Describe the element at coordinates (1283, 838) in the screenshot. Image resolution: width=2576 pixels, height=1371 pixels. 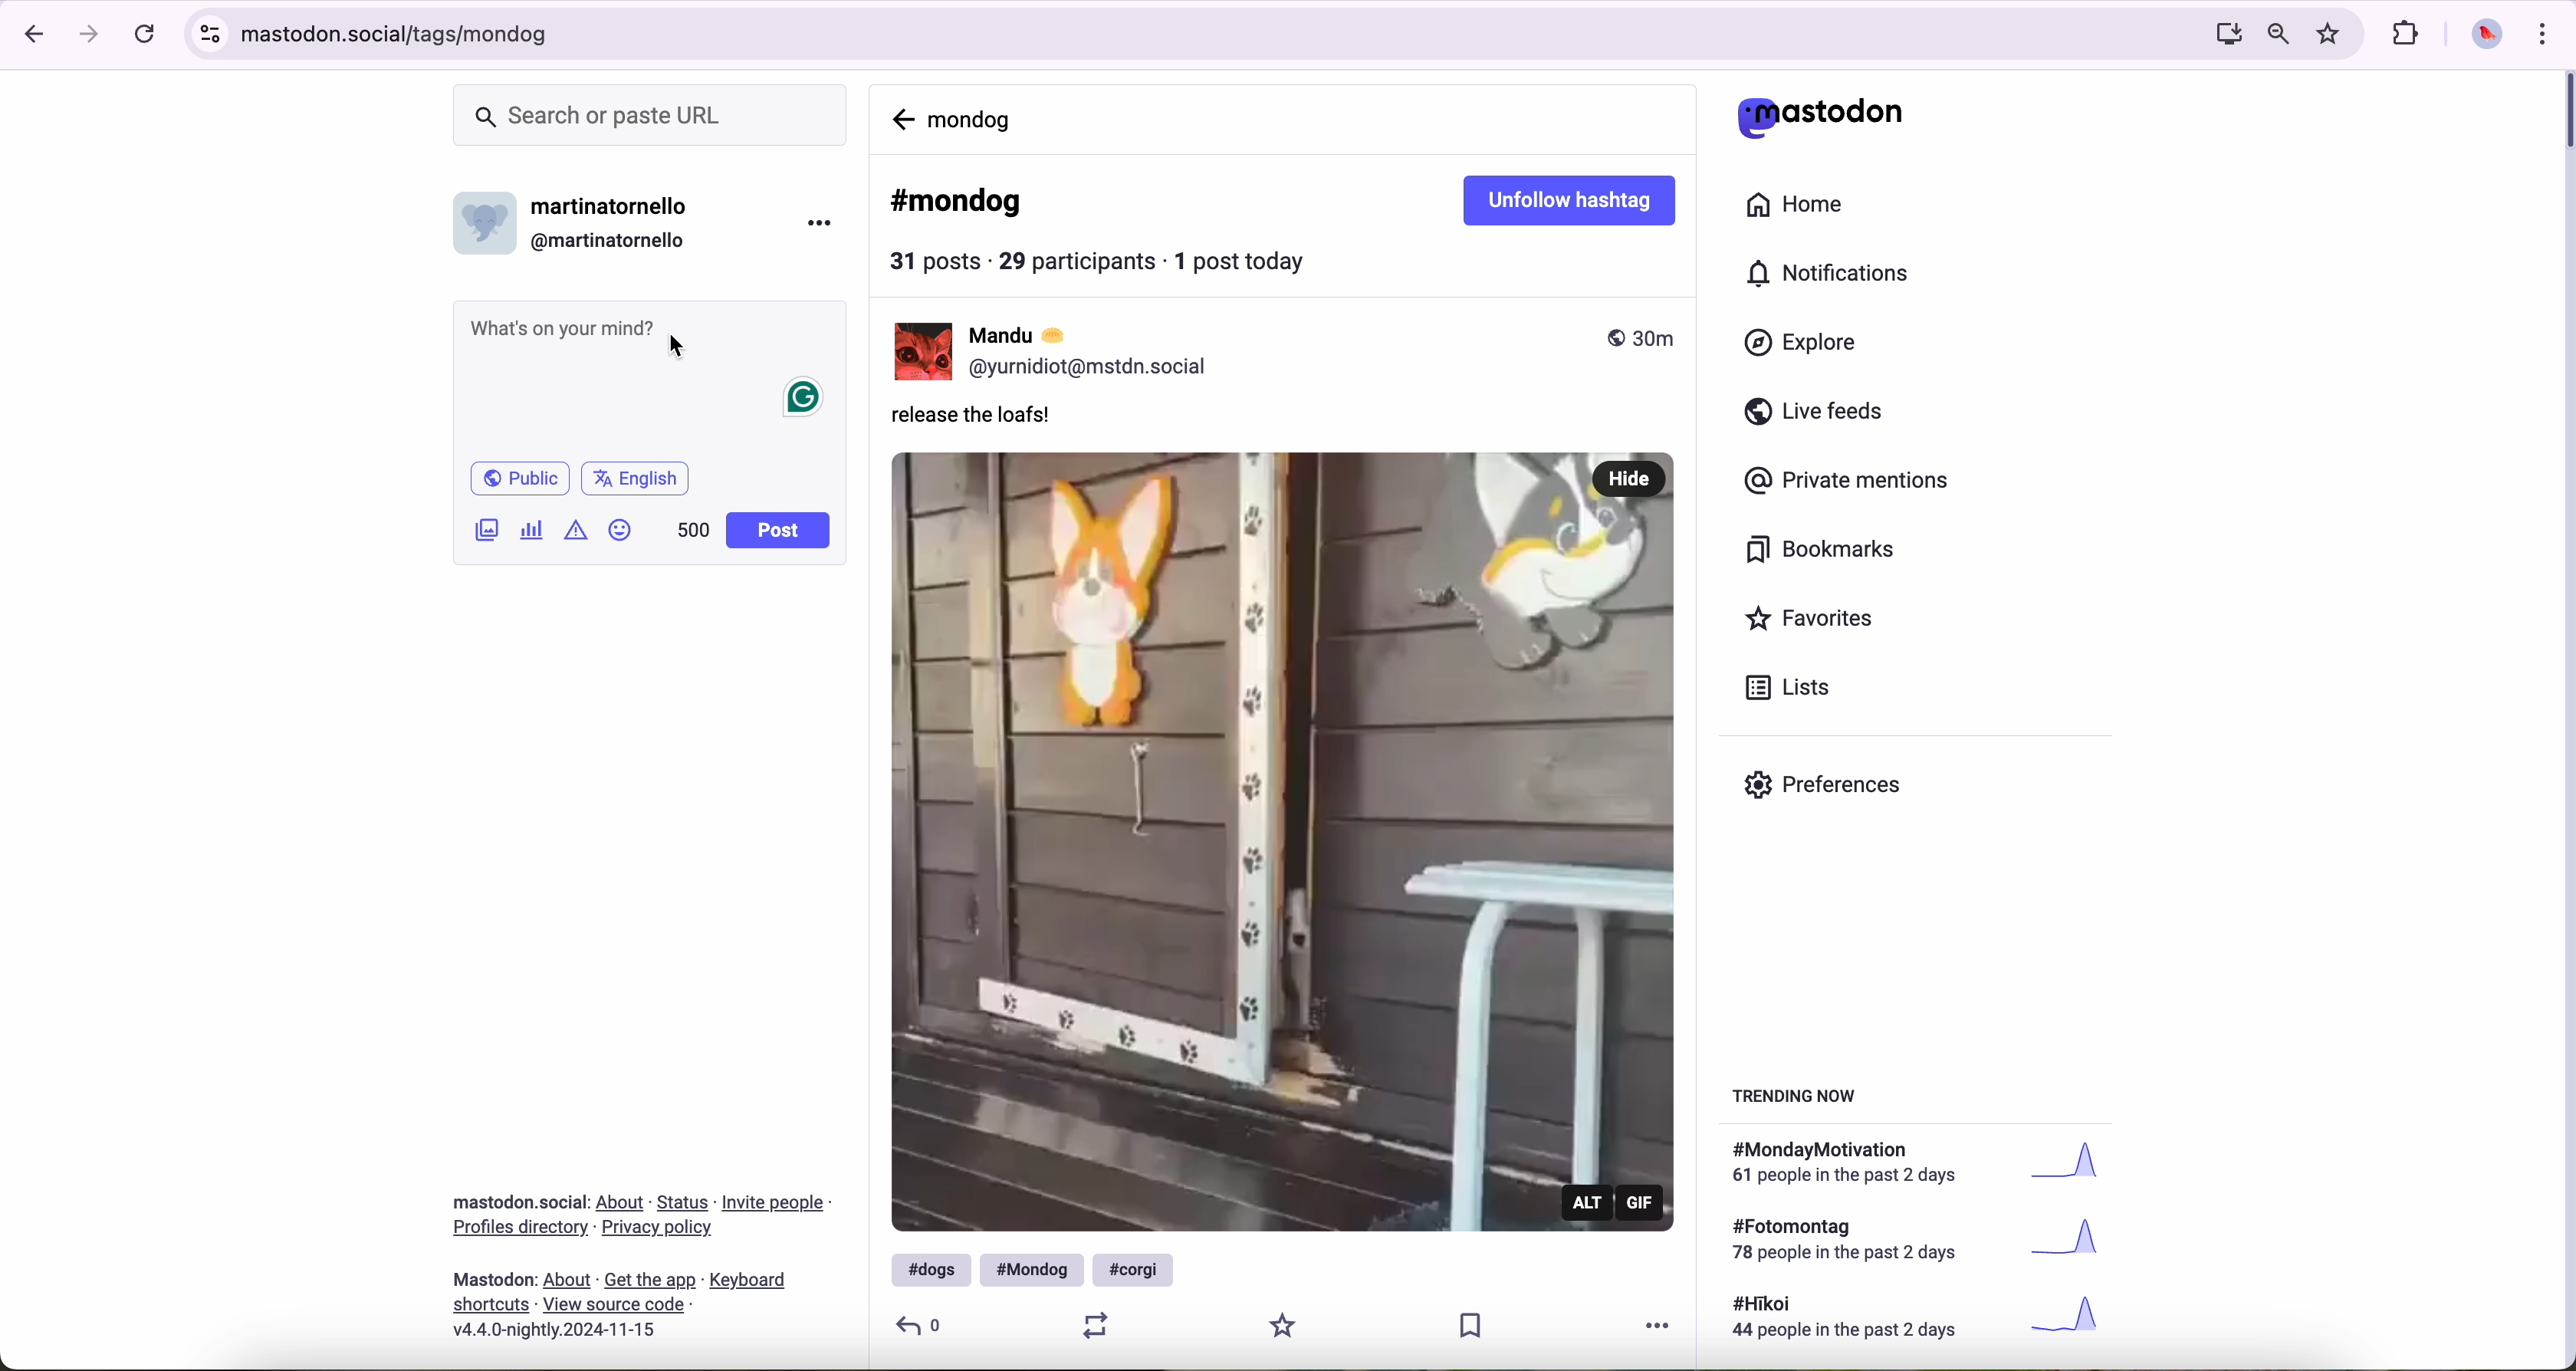
I see `gif` at that location.